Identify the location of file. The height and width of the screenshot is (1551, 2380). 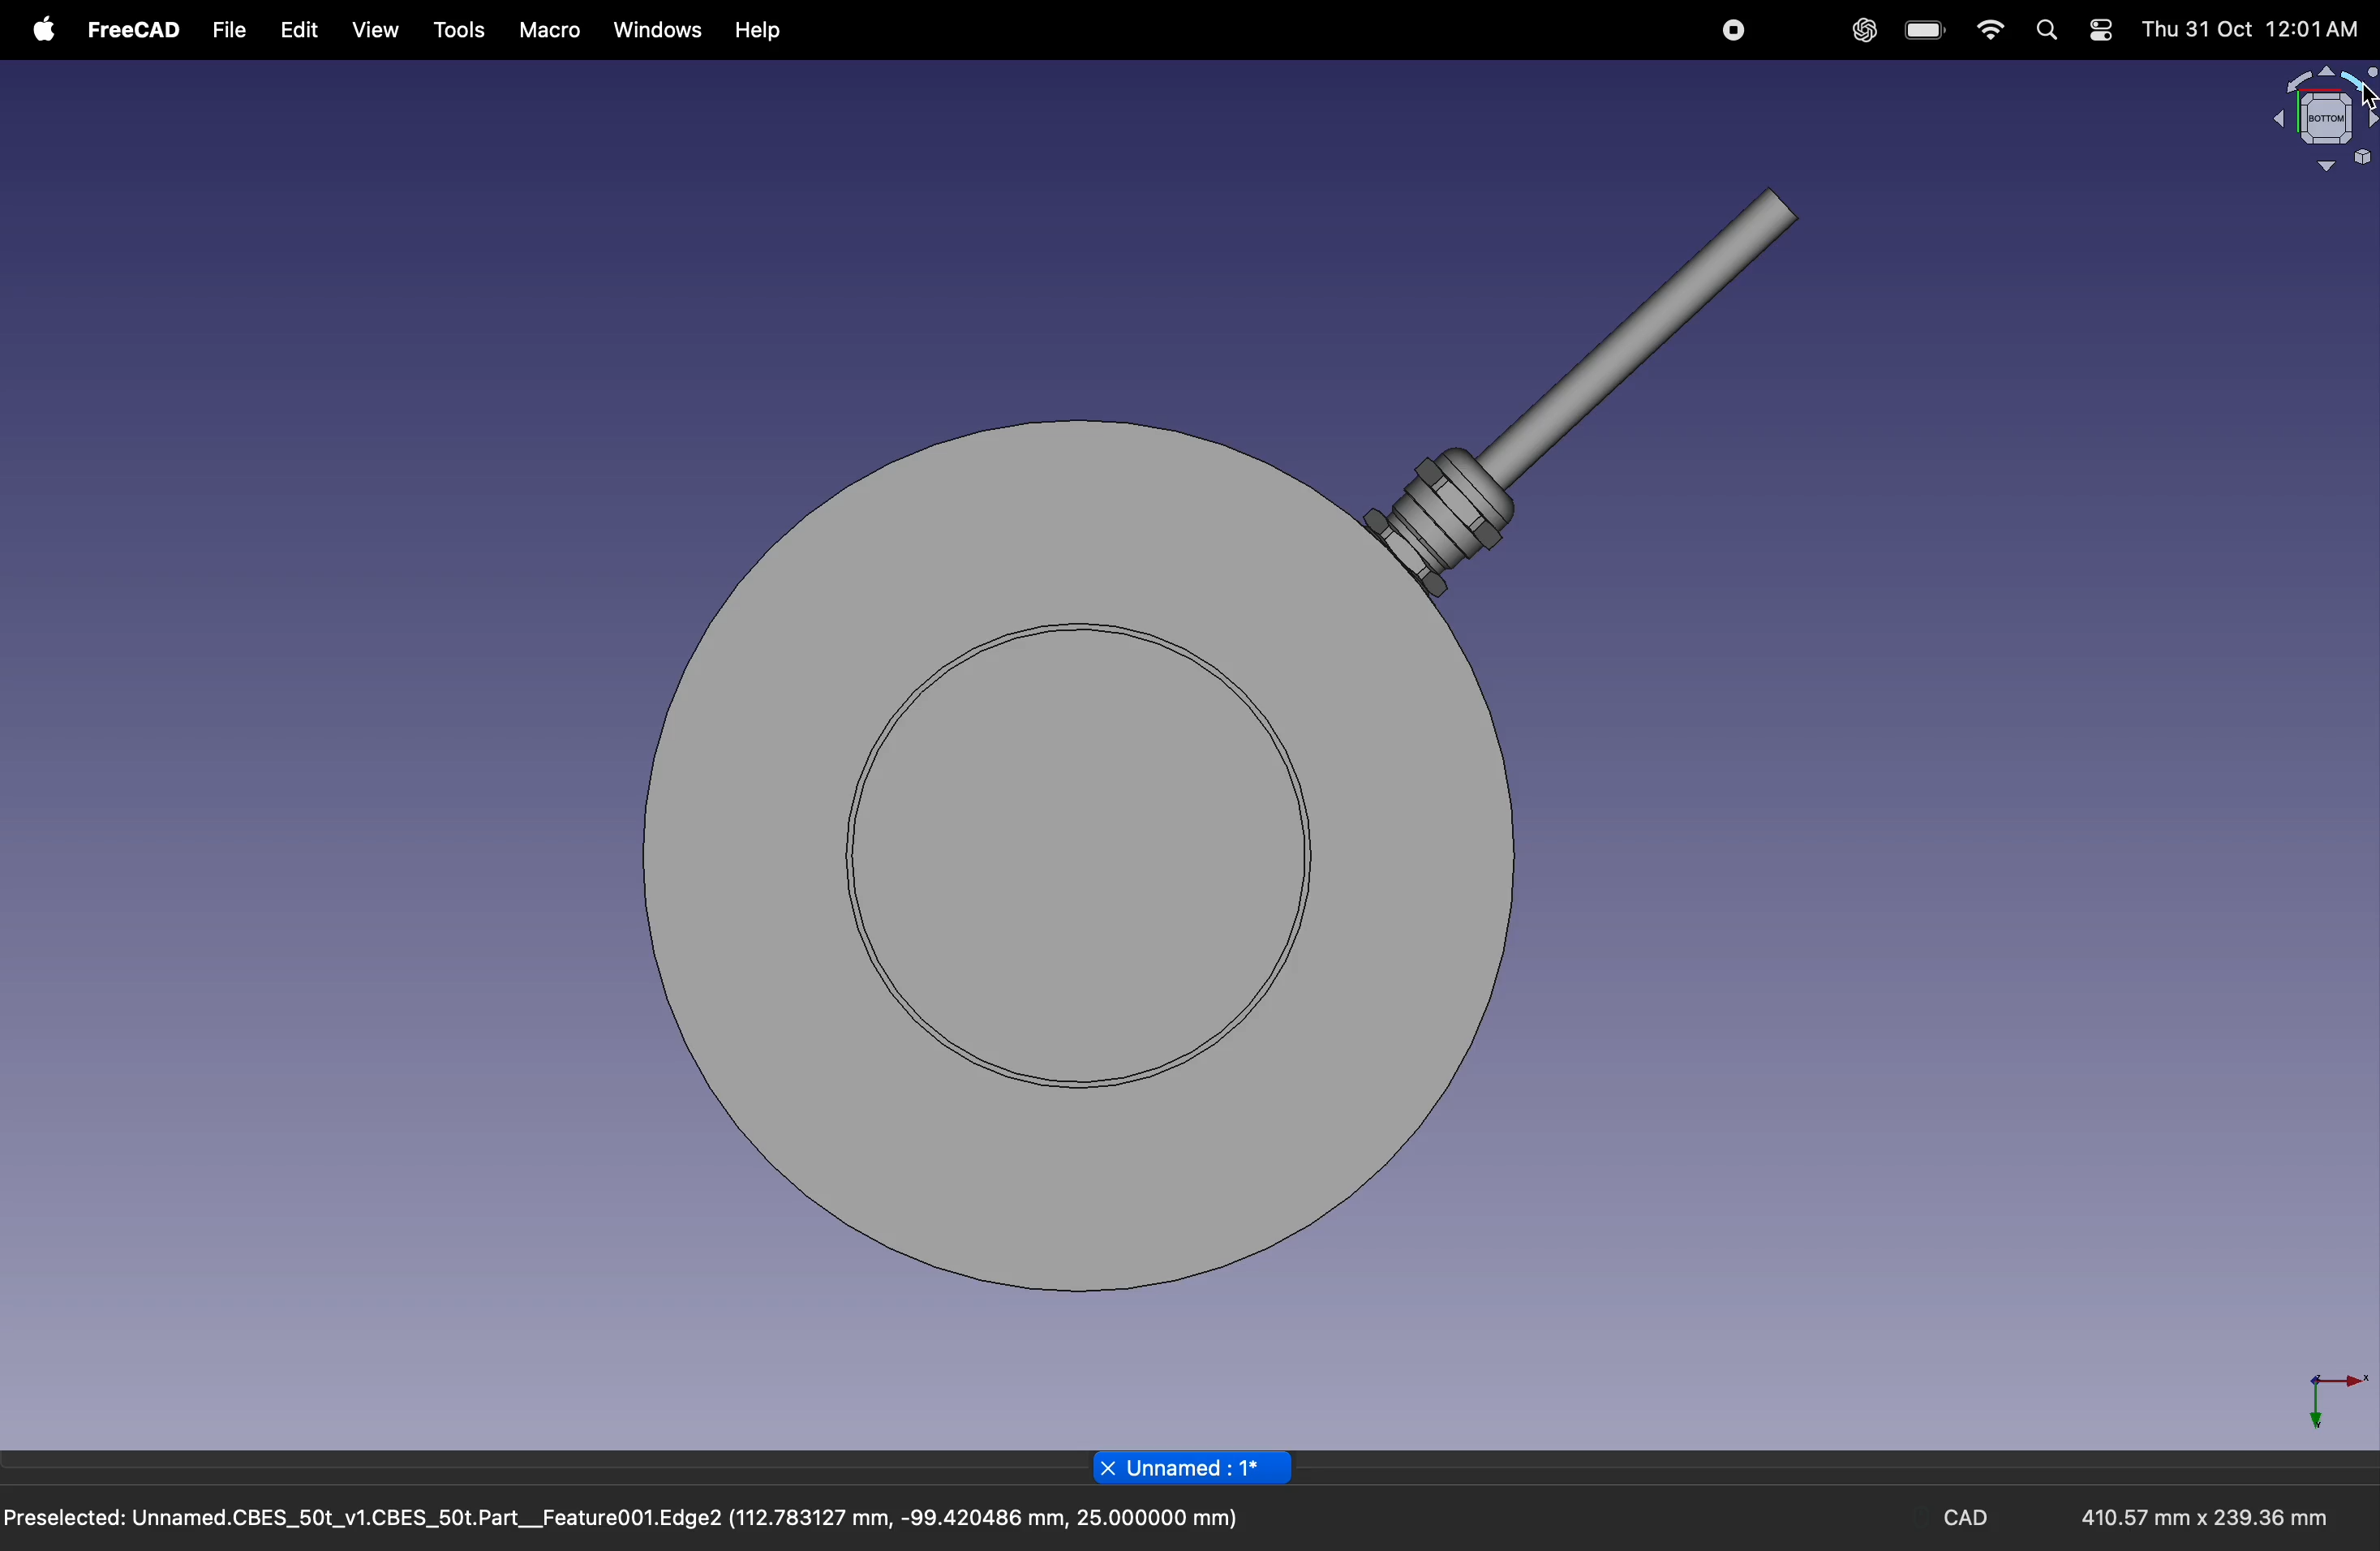
(225, 28).